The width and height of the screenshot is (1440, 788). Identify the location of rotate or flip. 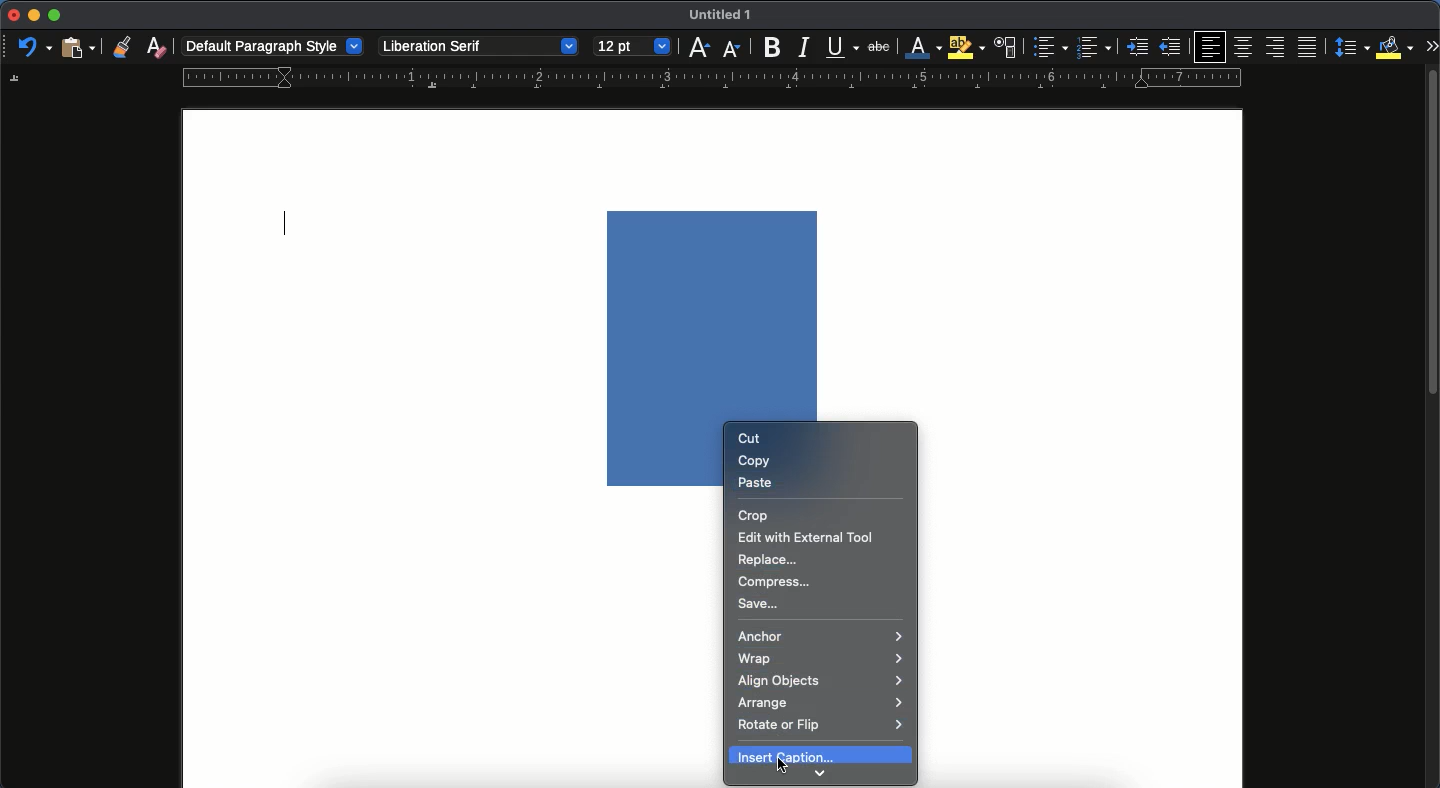
(822, 728).